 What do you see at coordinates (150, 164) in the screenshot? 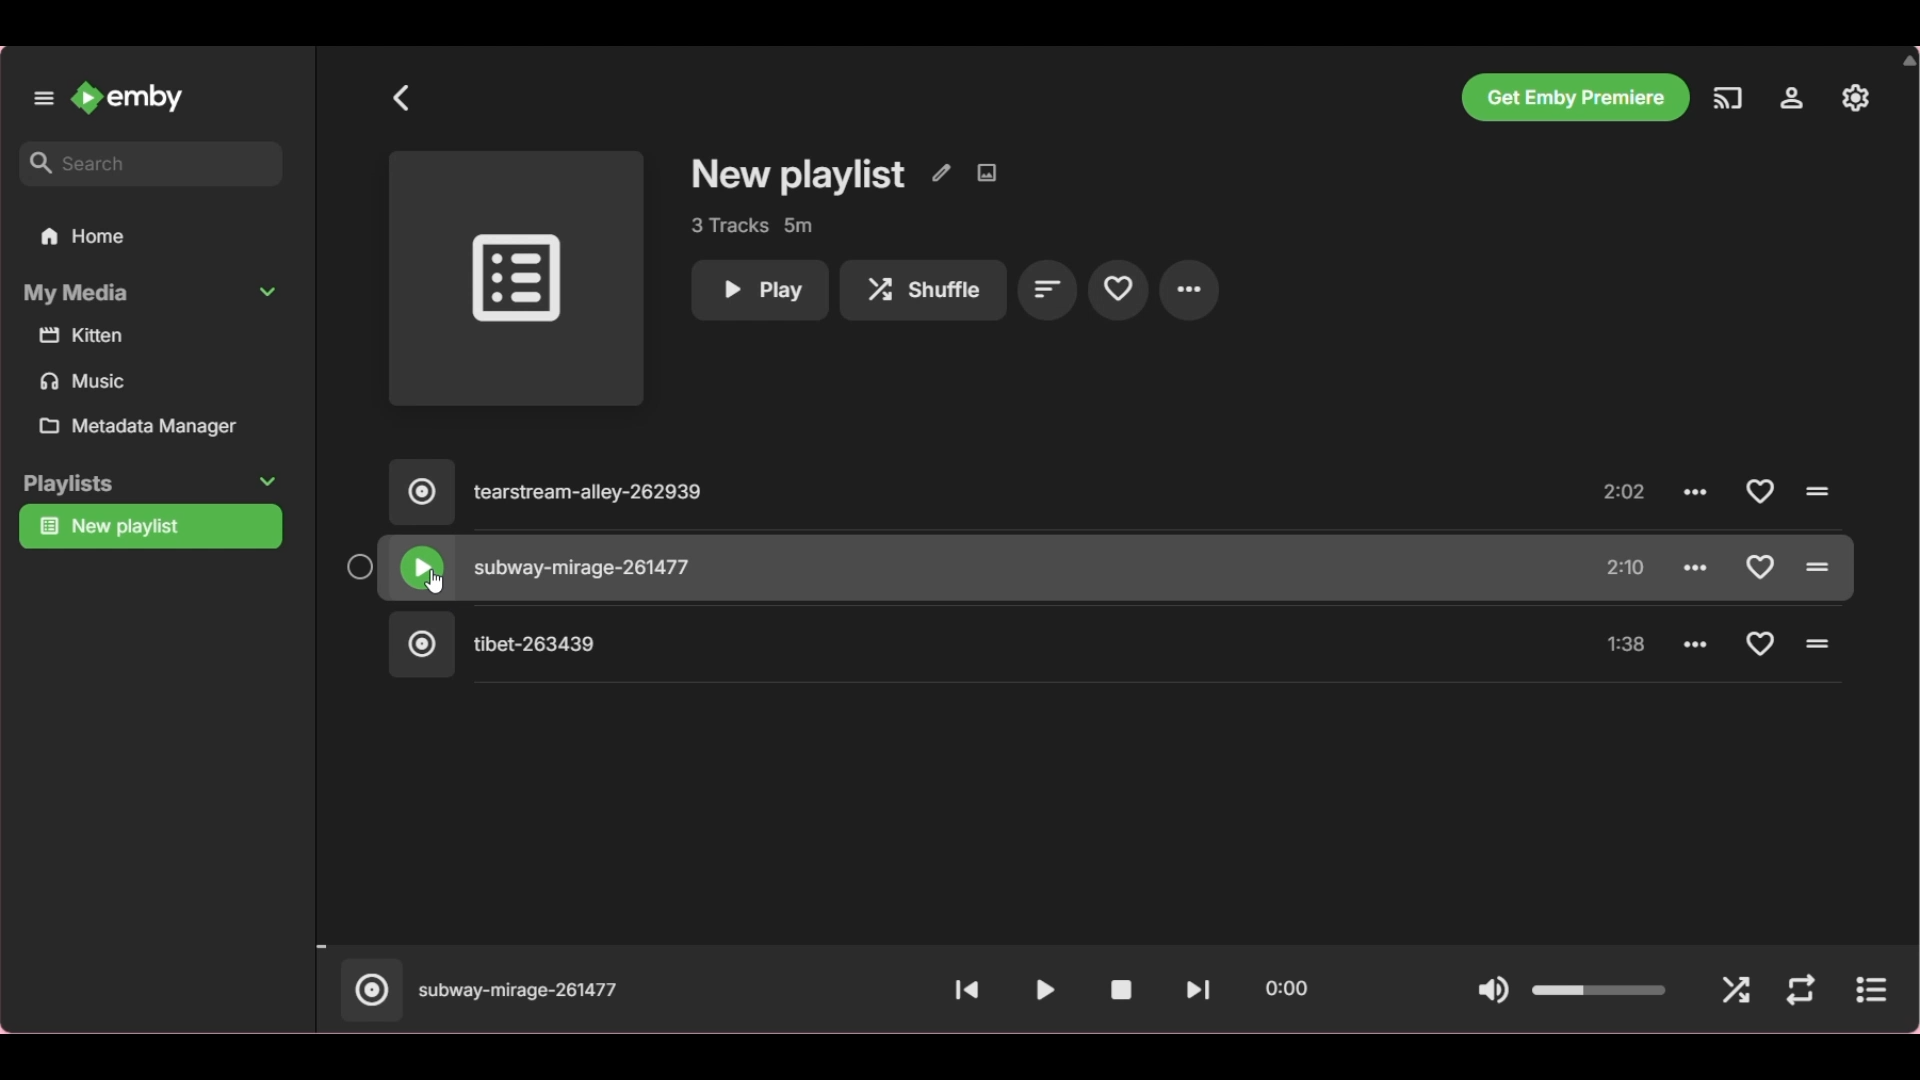
I see `Type in search` at bounding box center [150, 164].